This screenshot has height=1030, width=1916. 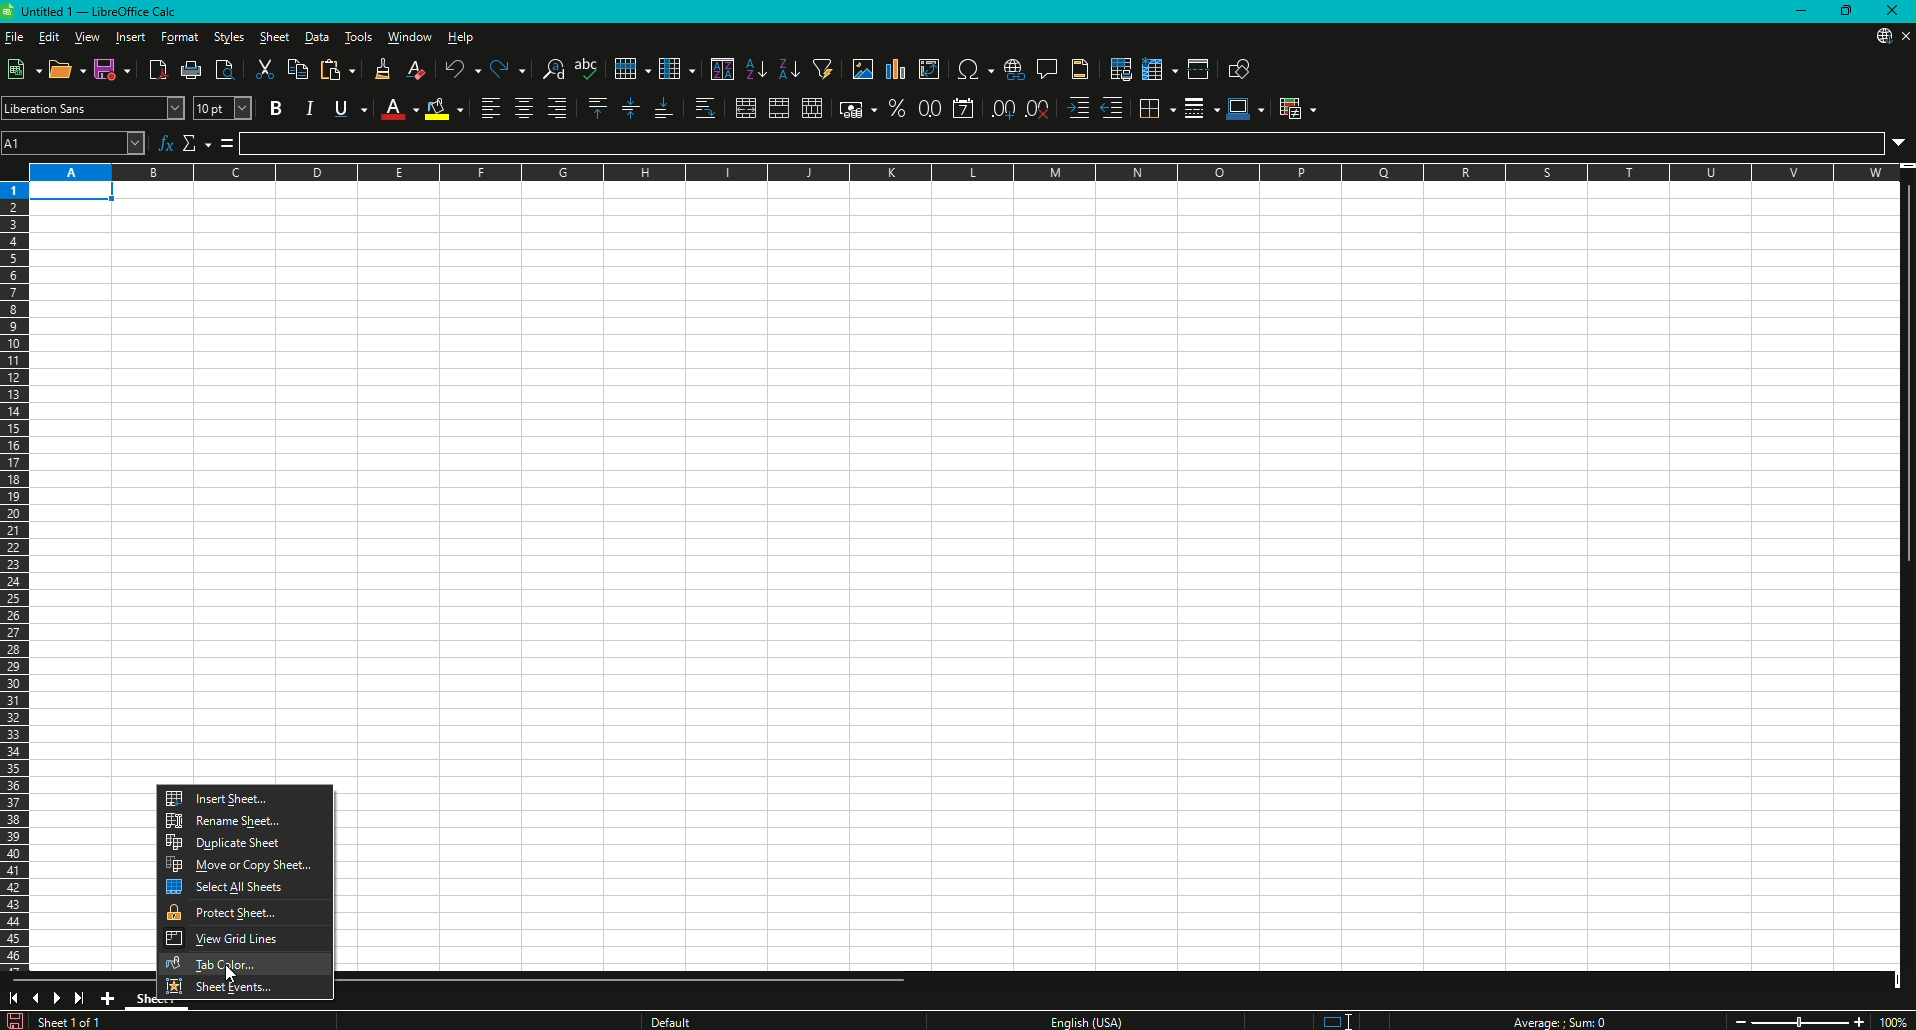 What do you see at coordinates (1082, 69) in the screenshot?
I see `Headers and Footers` at bounding box center [1082, 69].